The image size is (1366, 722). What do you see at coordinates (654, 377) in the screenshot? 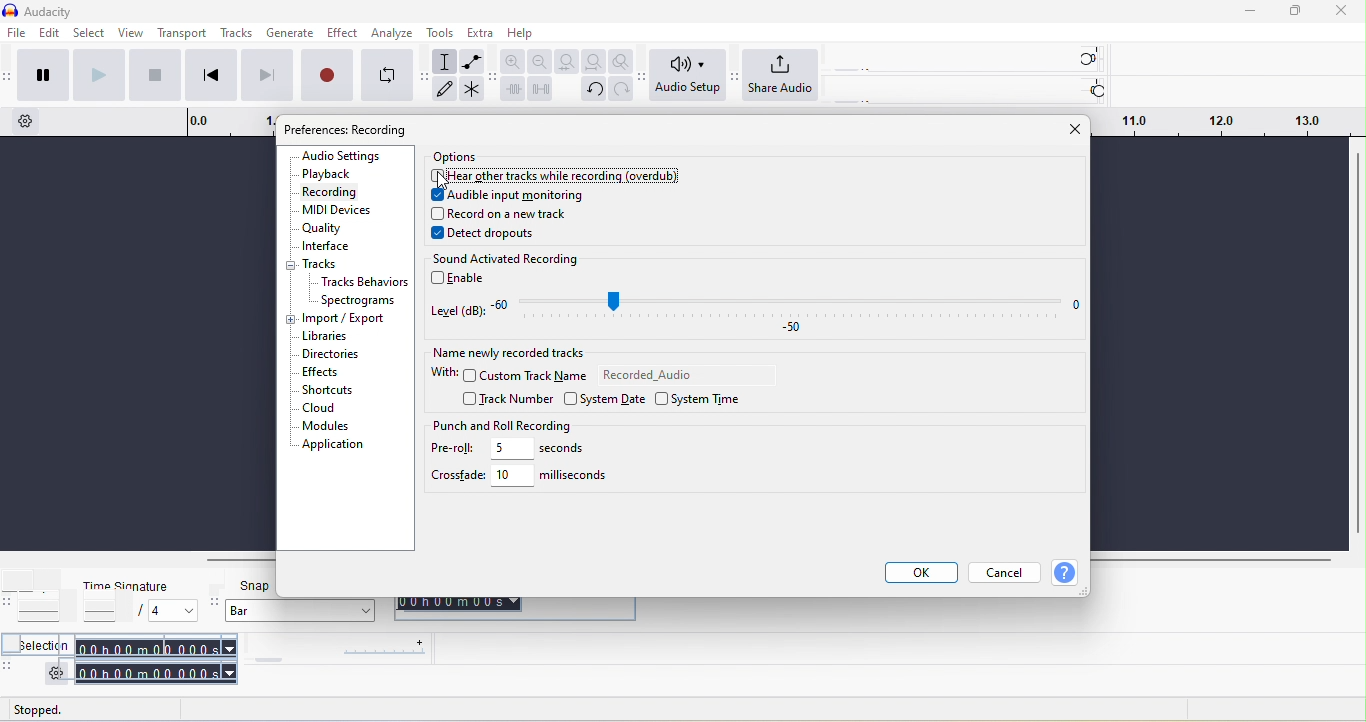
I see `recorded audio` at bounding box center [654, 377].